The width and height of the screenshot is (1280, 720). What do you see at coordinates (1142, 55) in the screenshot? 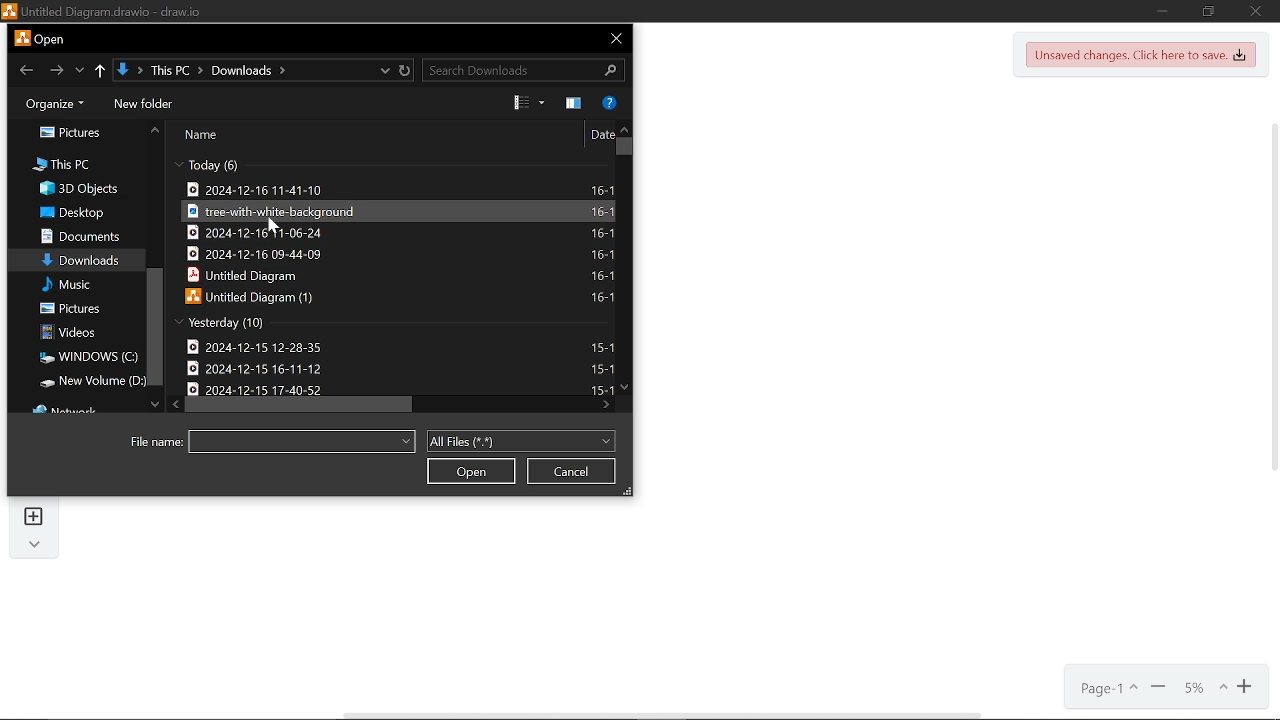
I see `Unsaved changes` at bounding box center [1142, 55].